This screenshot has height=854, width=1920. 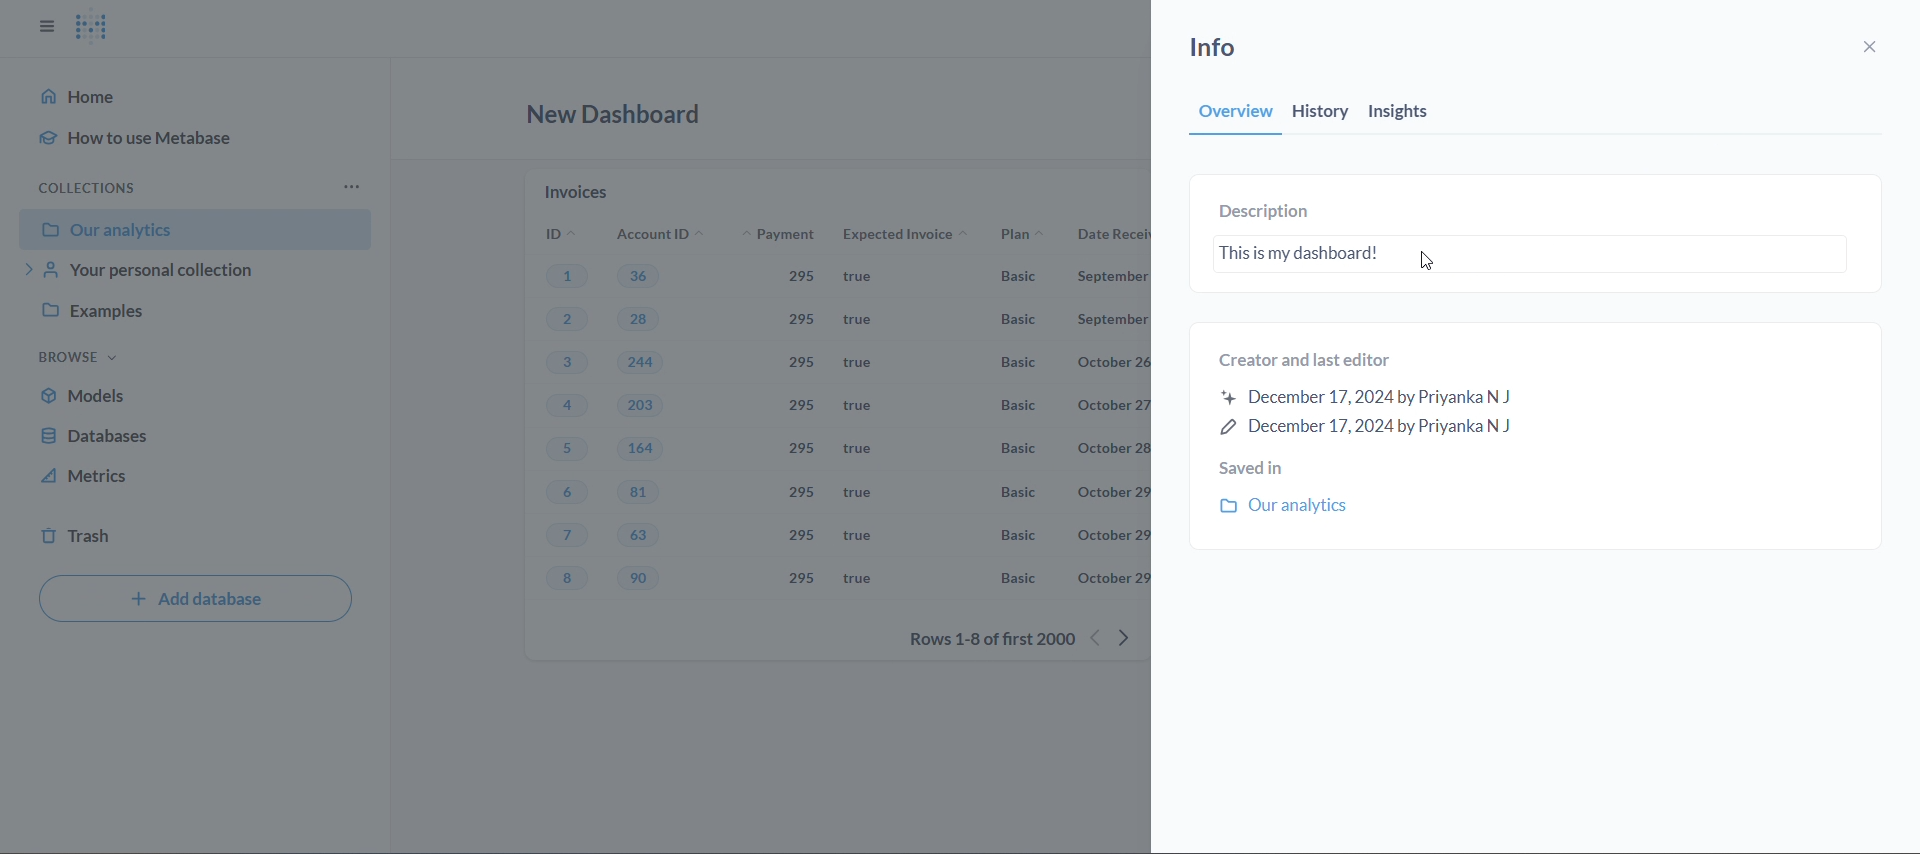 I want to click on rows 1-8 of first 2000, so click(x=988, y=640).